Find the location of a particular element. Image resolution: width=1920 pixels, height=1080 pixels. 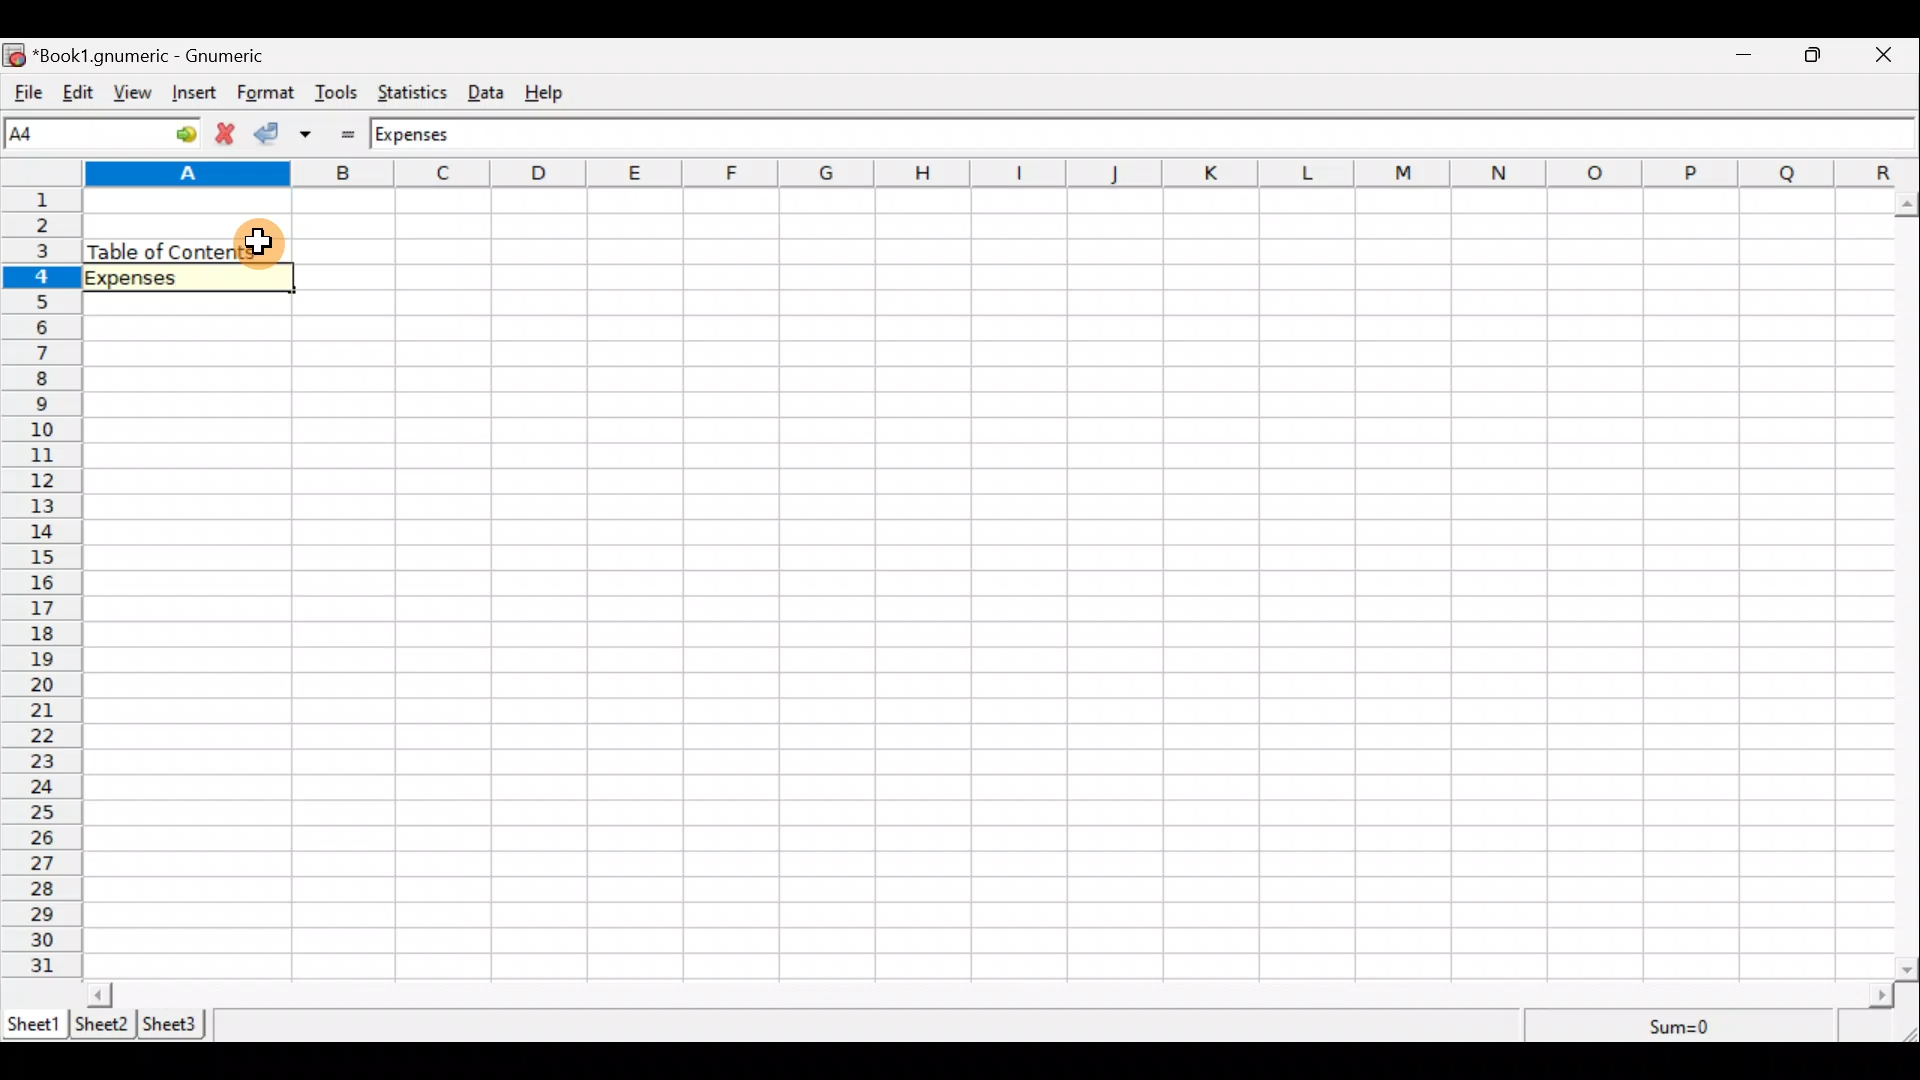

Accept change is located at coordinates (272, 135).